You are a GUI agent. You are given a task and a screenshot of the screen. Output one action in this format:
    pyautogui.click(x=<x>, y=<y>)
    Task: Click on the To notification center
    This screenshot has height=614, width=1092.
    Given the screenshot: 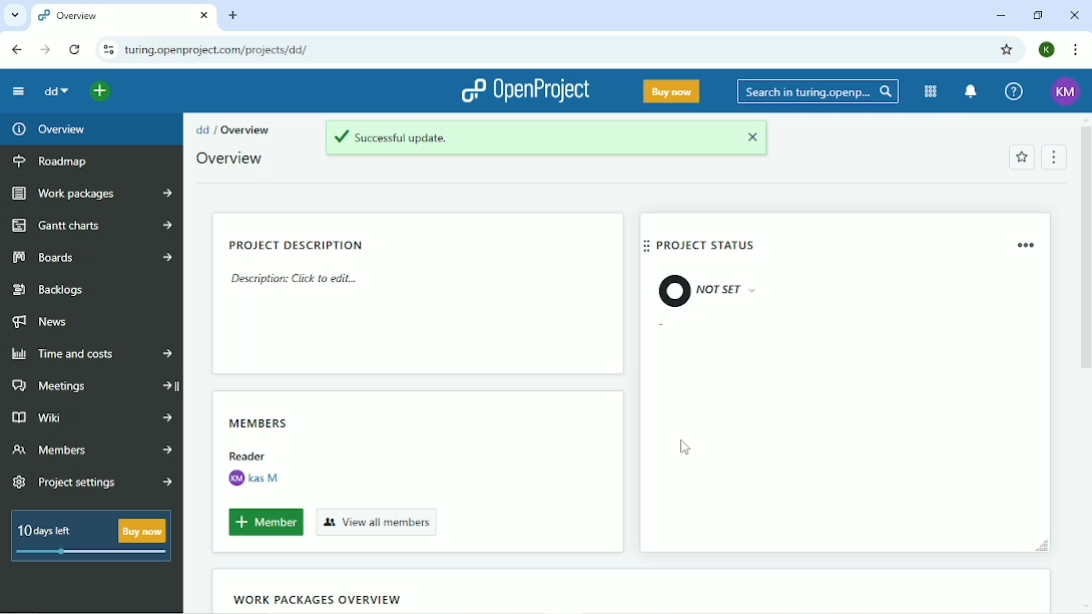 What is the action you would take?
    pyautogui.click(x=970, y=92)
    